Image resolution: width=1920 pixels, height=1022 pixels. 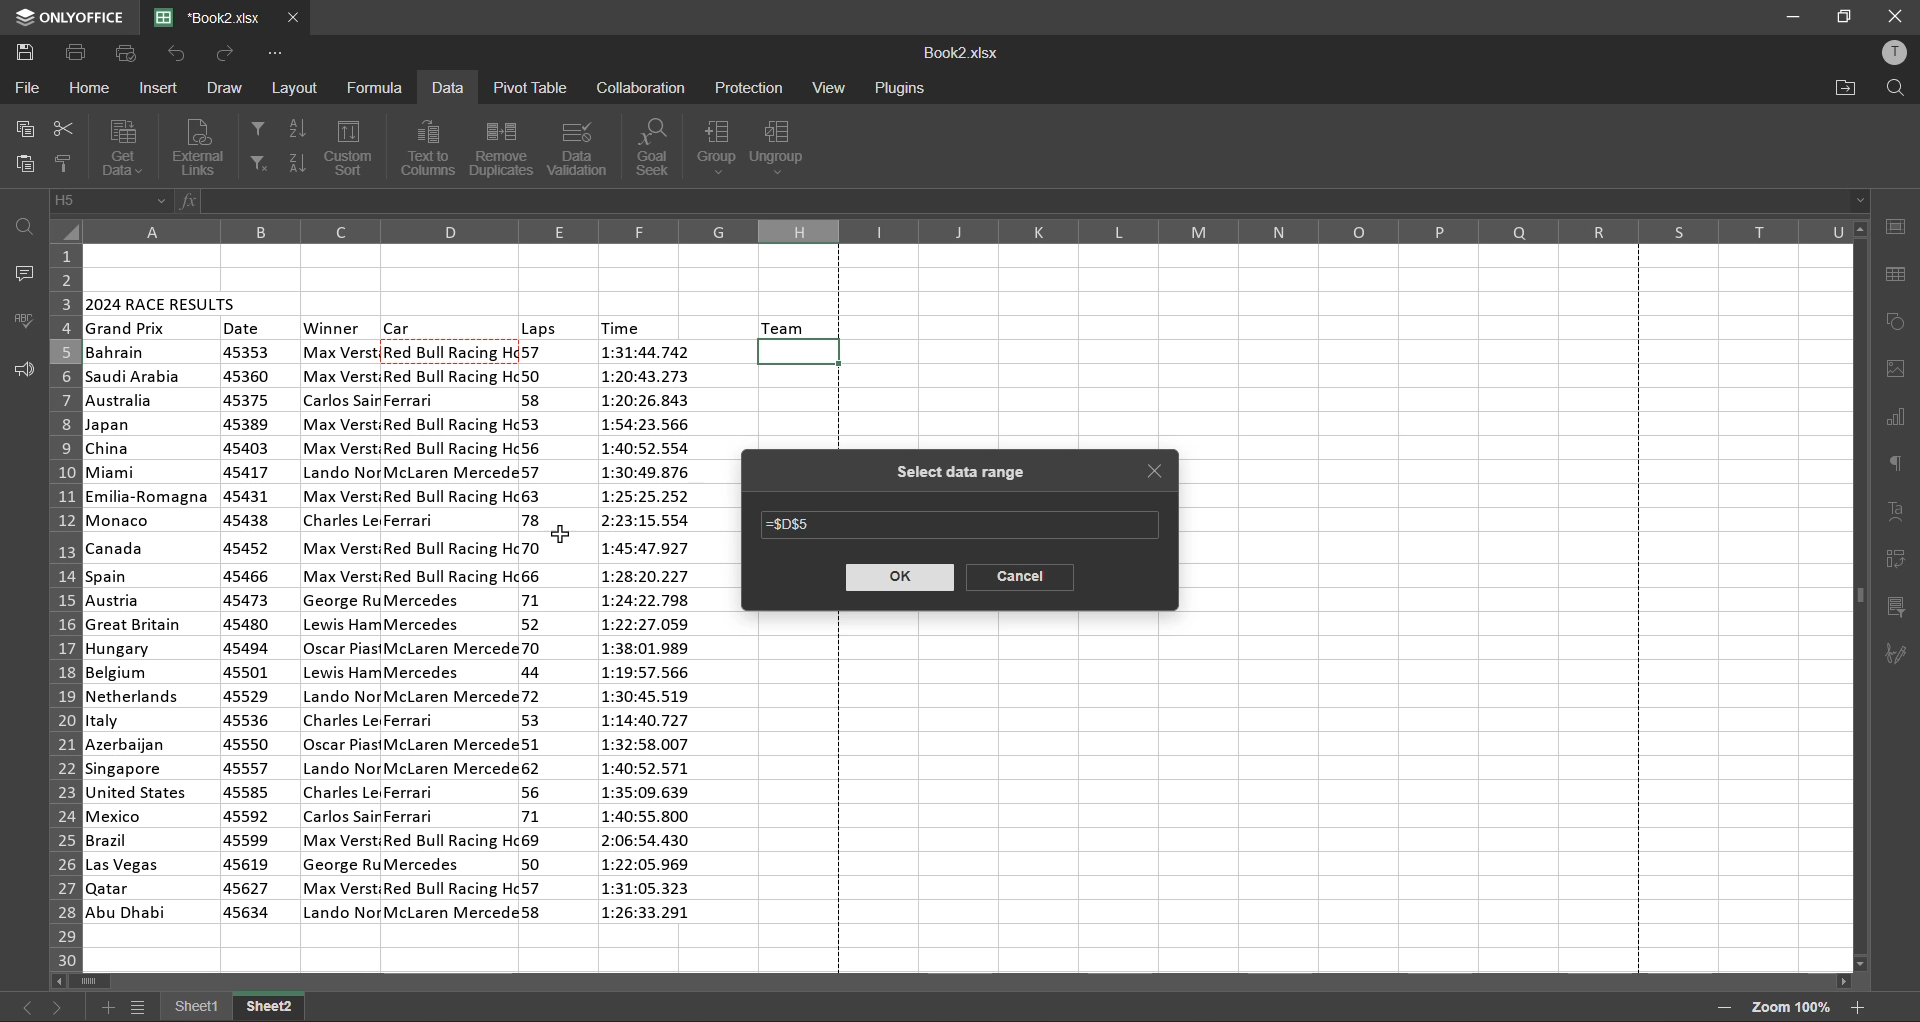 What do you see at coordinates (528, 87) in the screenshot?
I see `pivot table` at bounding box center [528, 87].